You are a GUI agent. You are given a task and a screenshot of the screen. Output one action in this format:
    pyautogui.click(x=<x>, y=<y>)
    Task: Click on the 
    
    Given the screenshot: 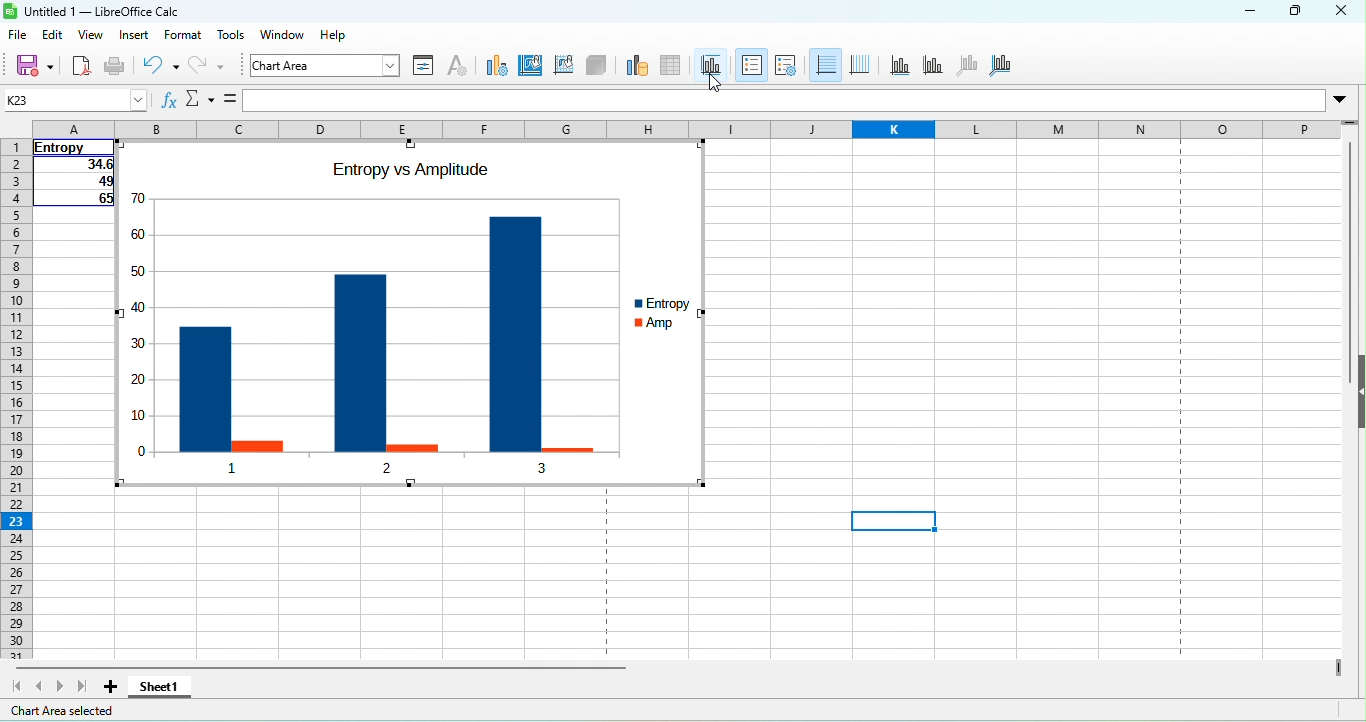 What is the action you would take?
    pyautogui.click(x=664, y=342)
    